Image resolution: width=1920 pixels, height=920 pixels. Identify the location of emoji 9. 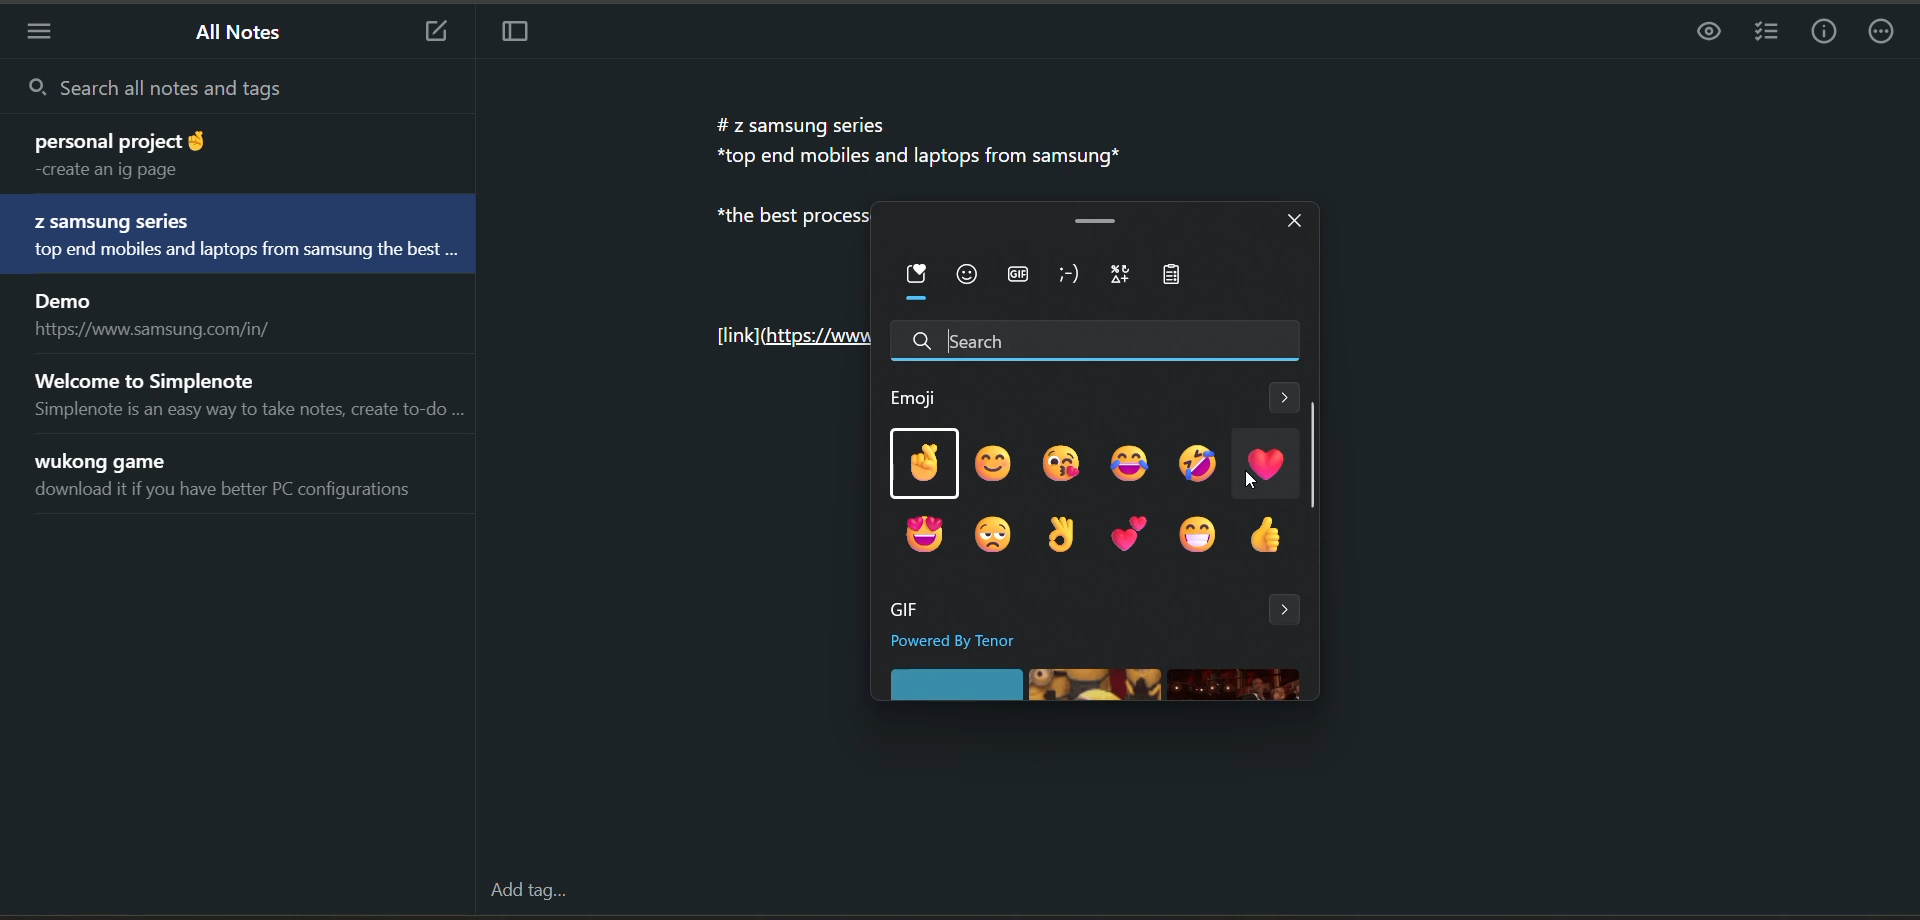
(1063, 536).